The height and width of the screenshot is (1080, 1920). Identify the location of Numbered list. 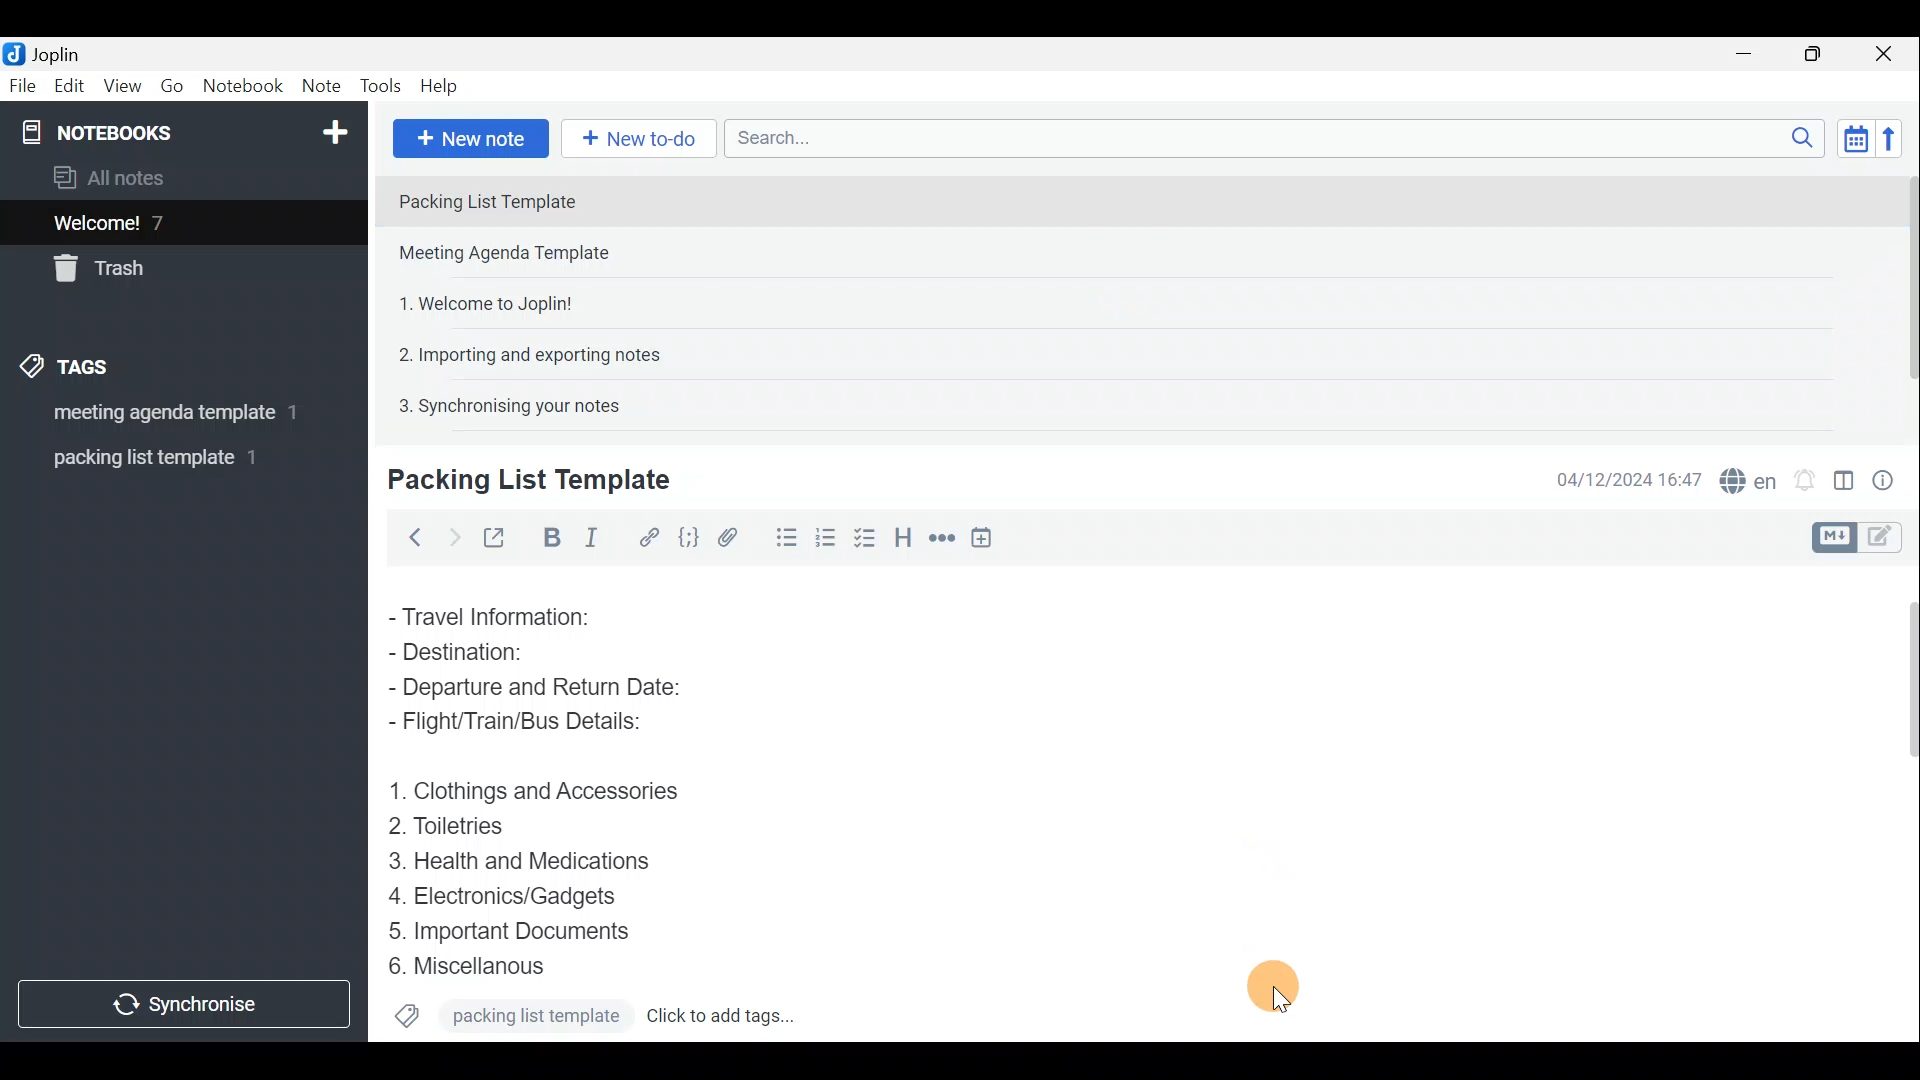
(867, 537).